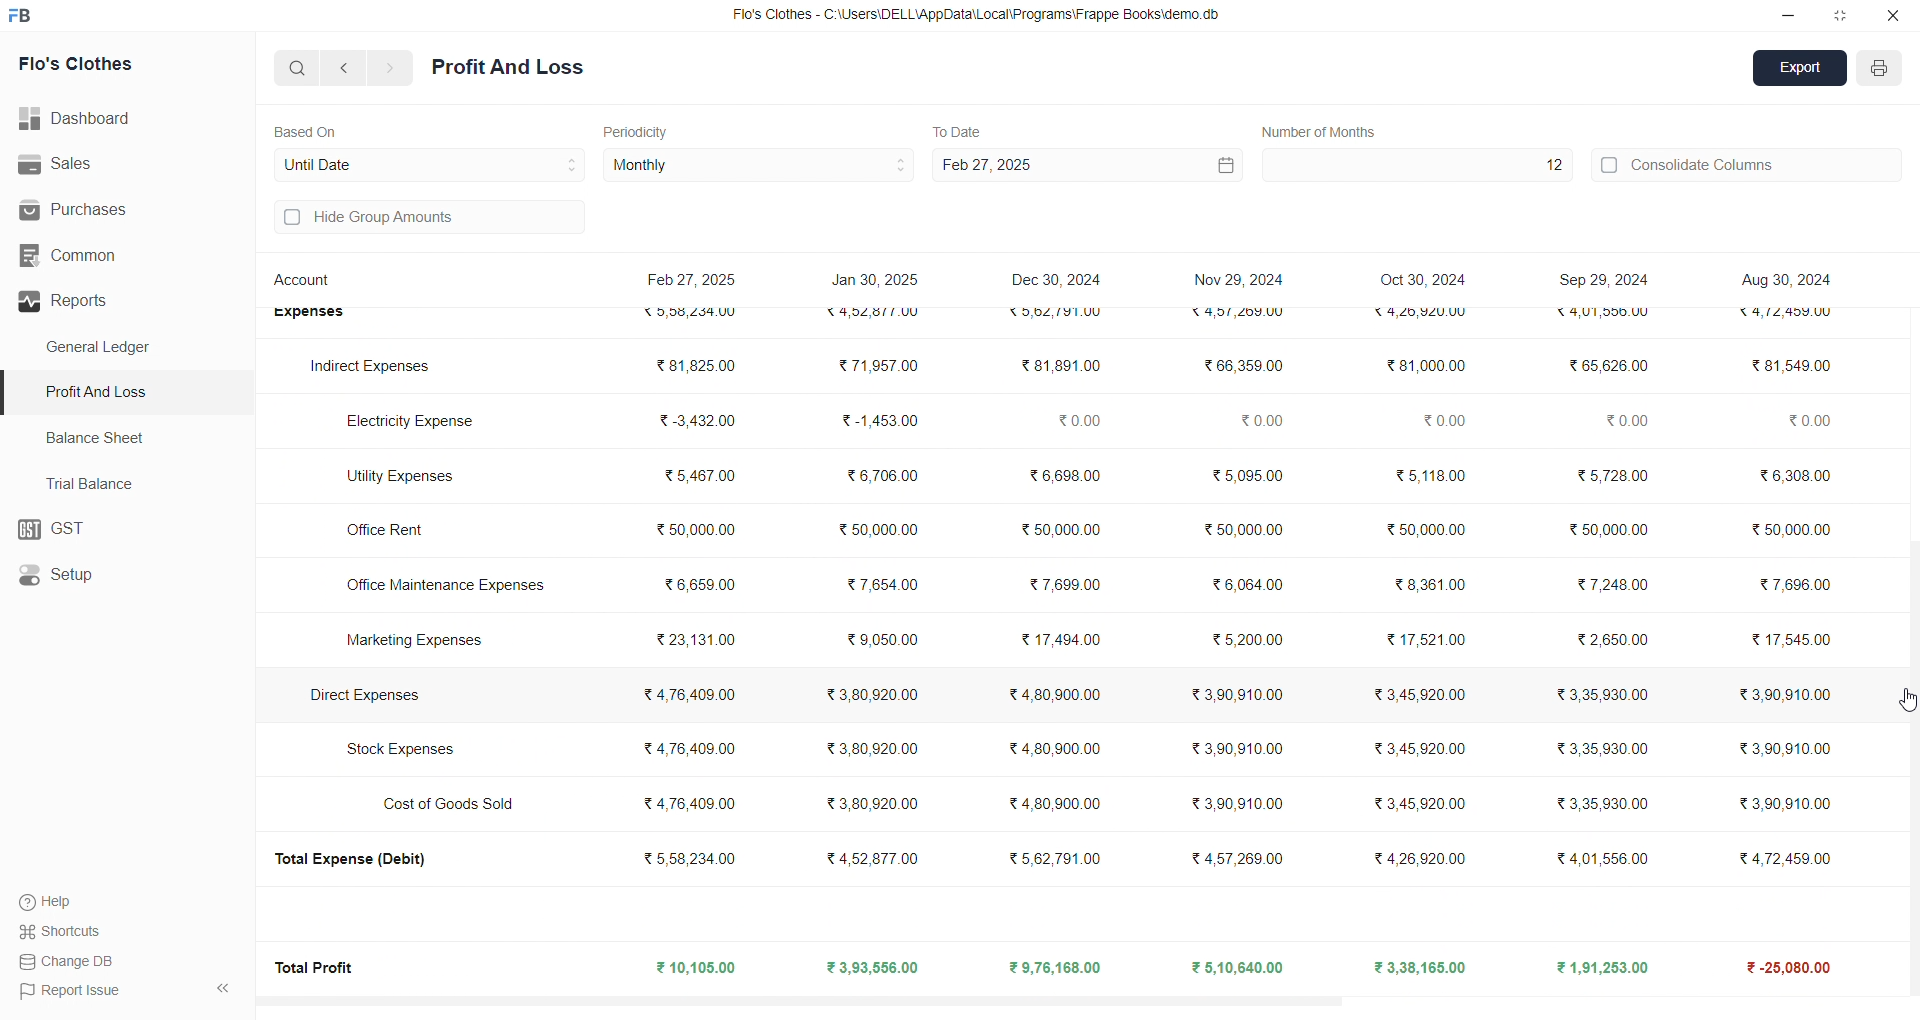  I want to click on 20.00, so click(1796, 422).